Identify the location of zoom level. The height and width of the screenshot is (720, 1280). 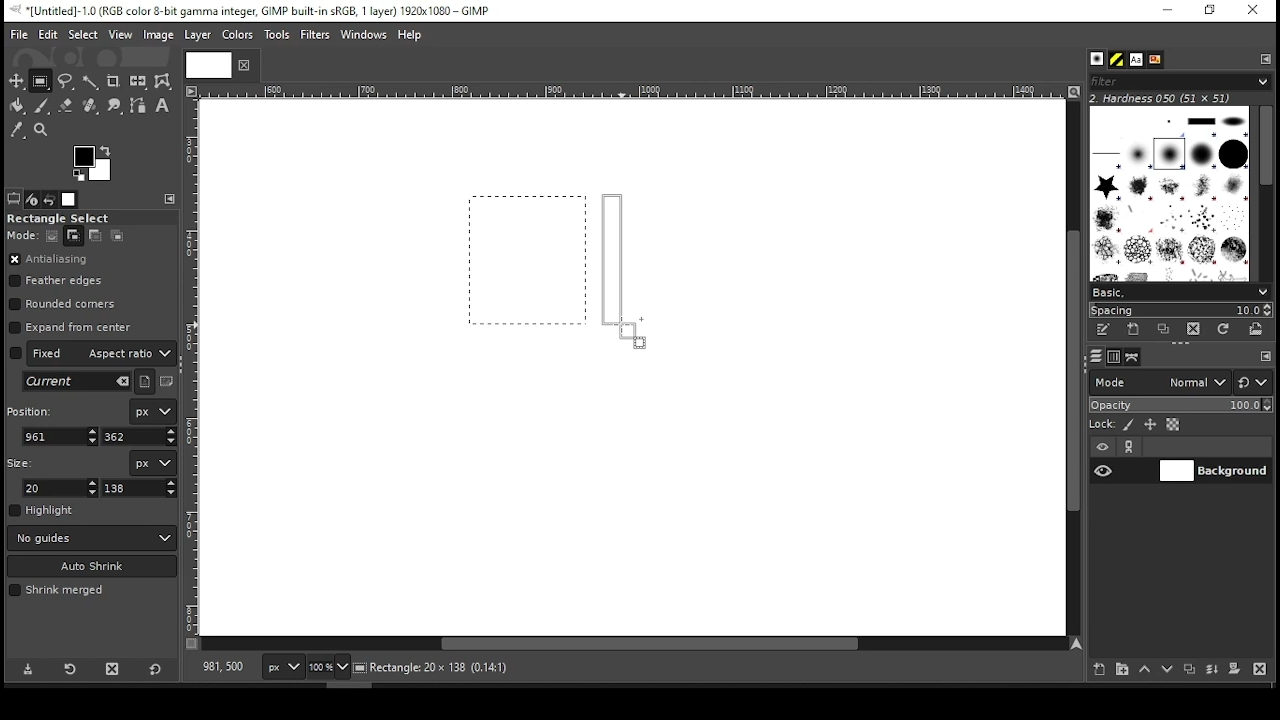
(328, 669).